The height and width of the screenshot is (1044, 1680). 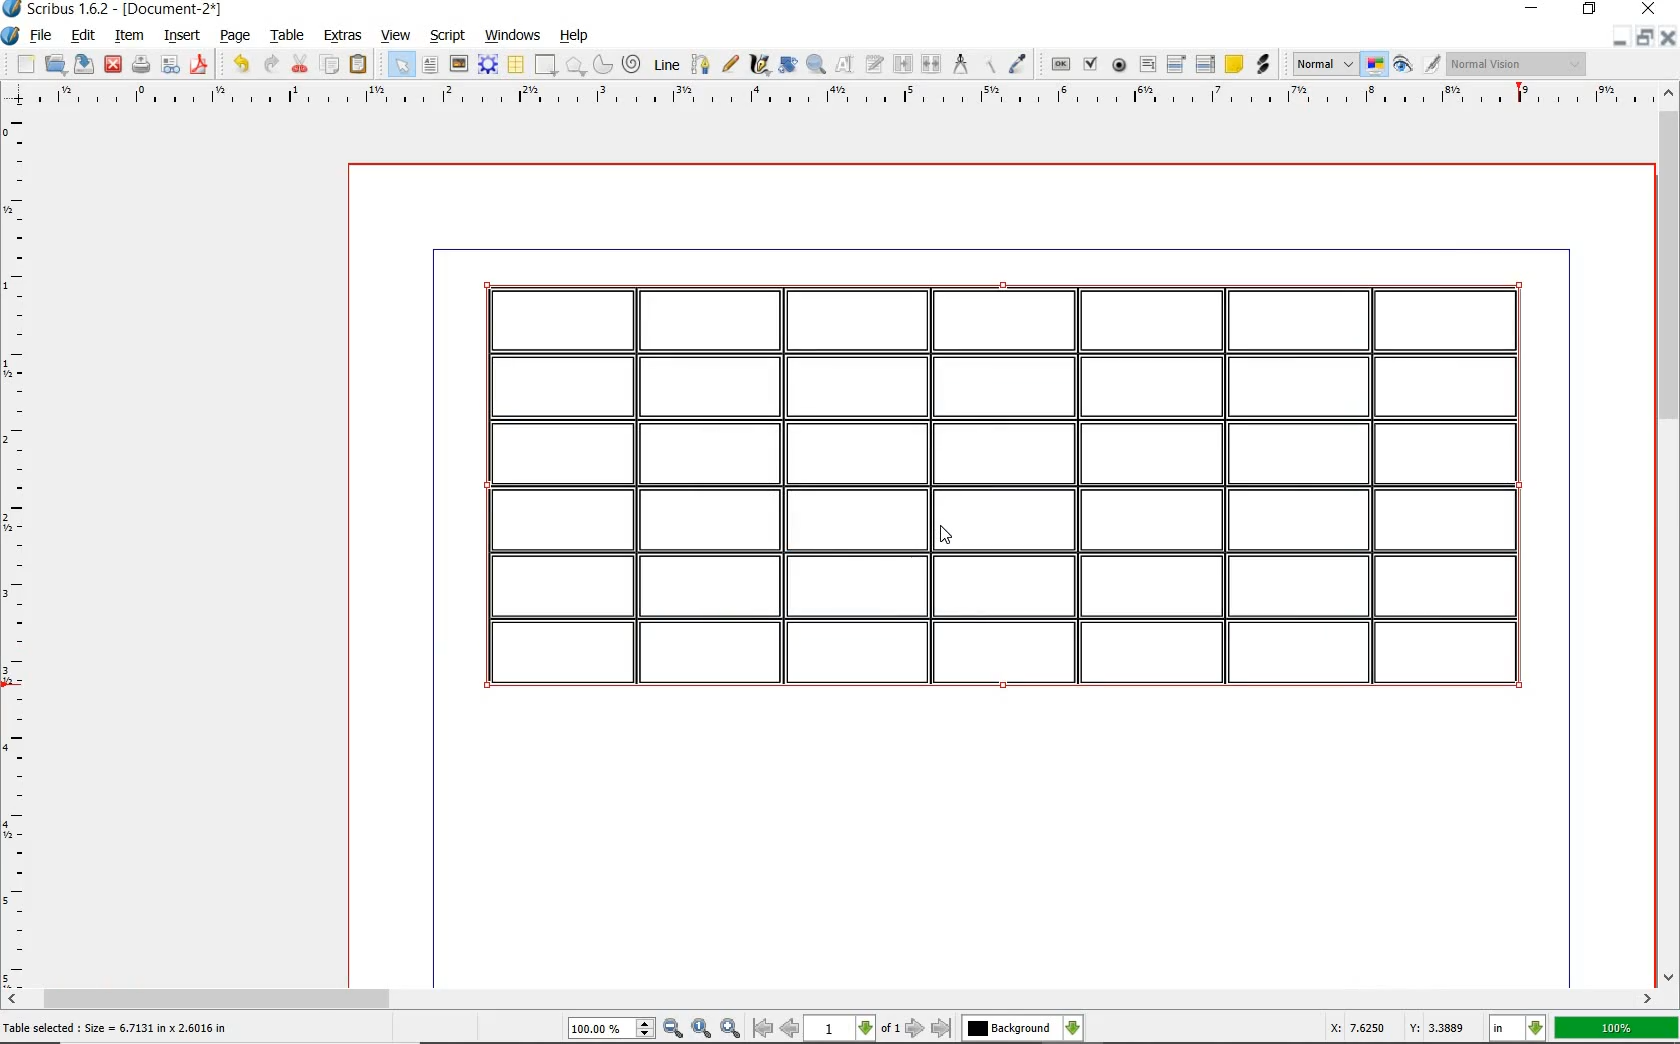 I want to click on text annotation, so click(x=1234, y=63).